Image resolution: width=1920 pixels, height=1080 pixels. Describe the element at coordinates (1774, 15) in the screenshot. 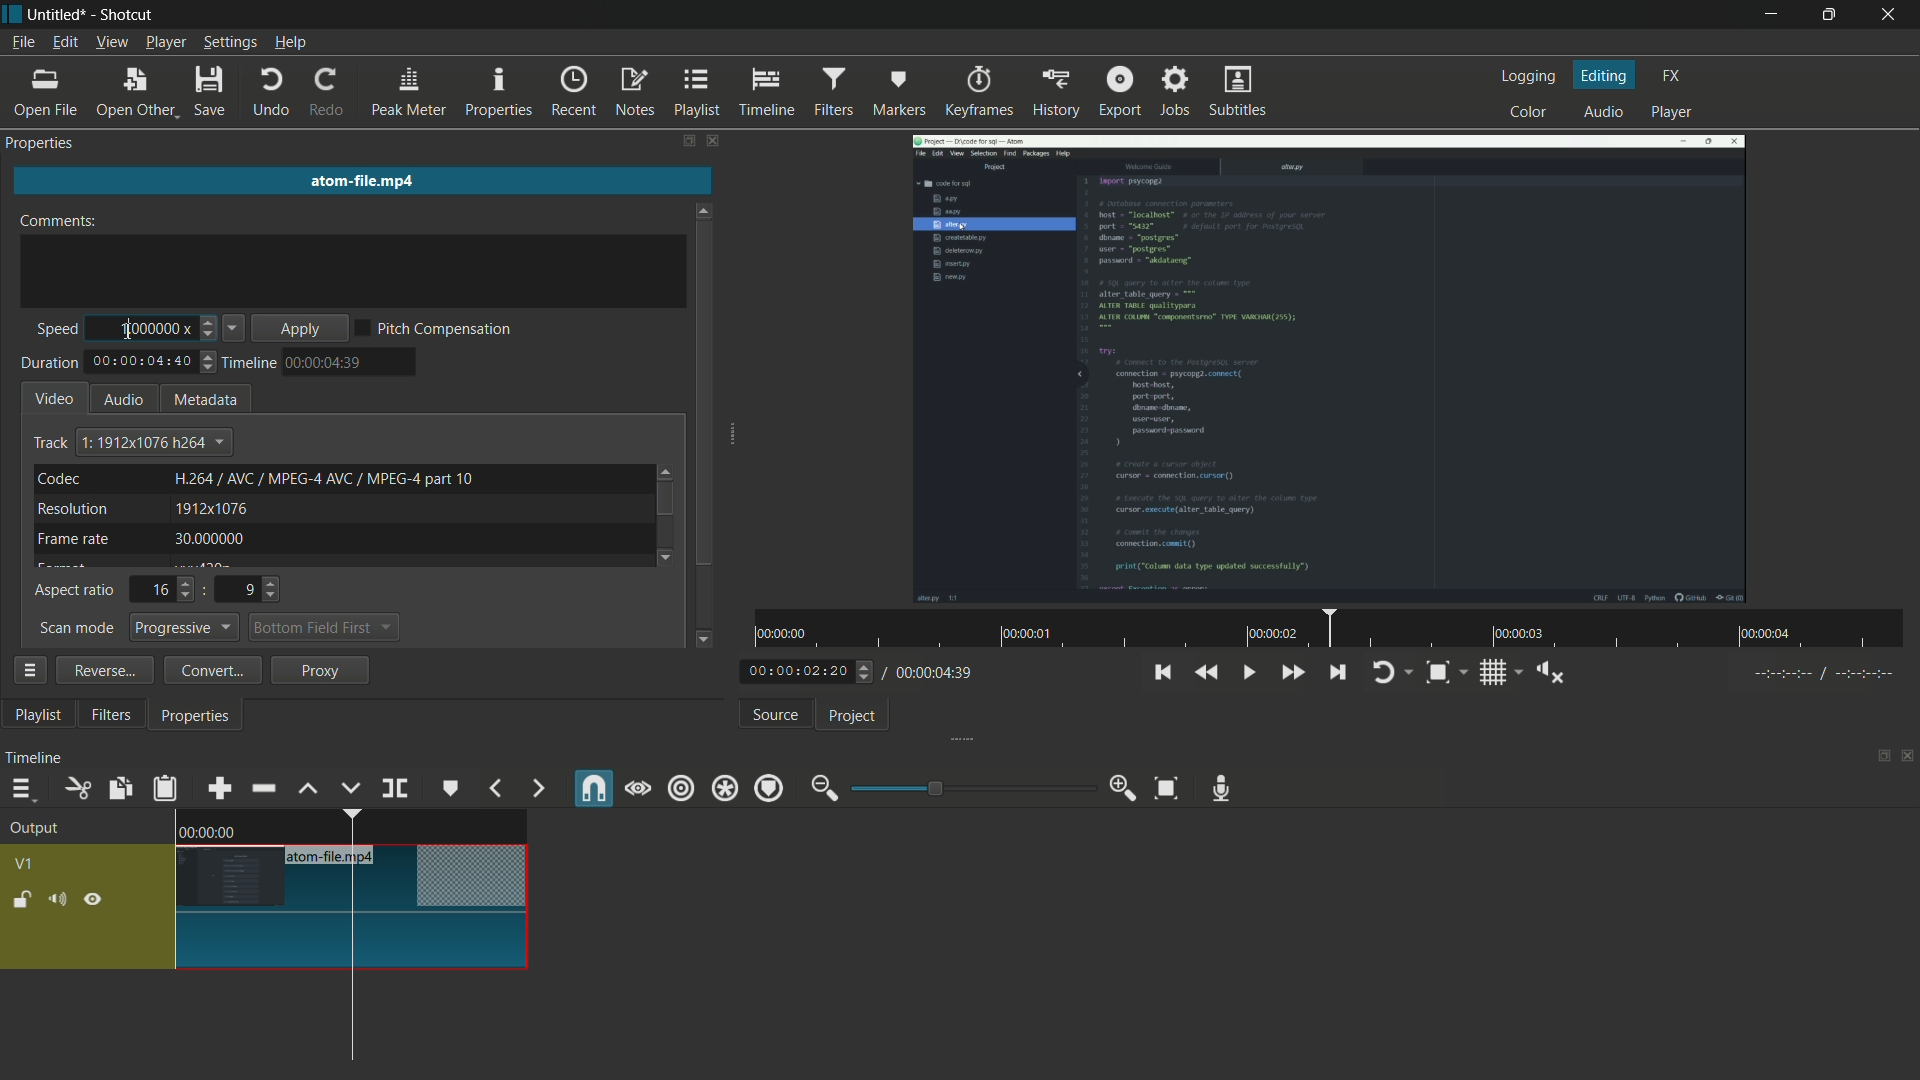

I see `minimize` at that location.